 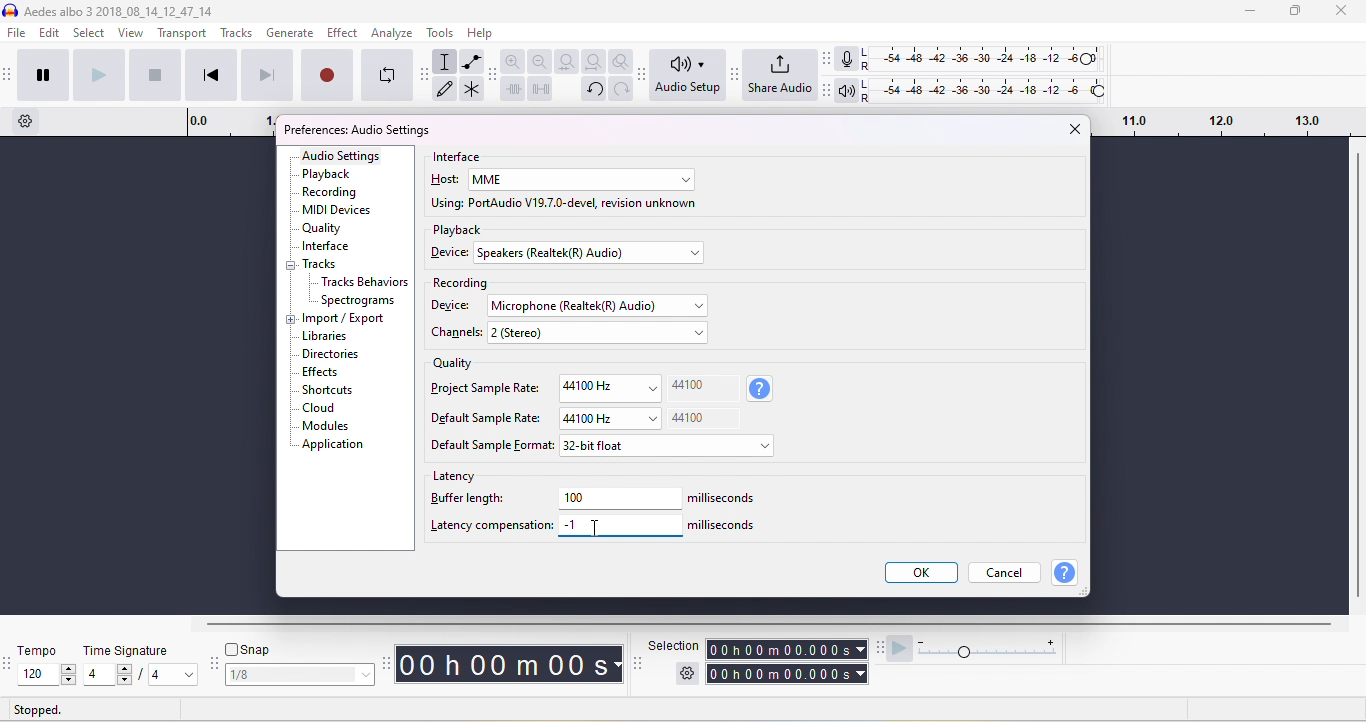 I want to click on cloud, so click(x=319, y=408).